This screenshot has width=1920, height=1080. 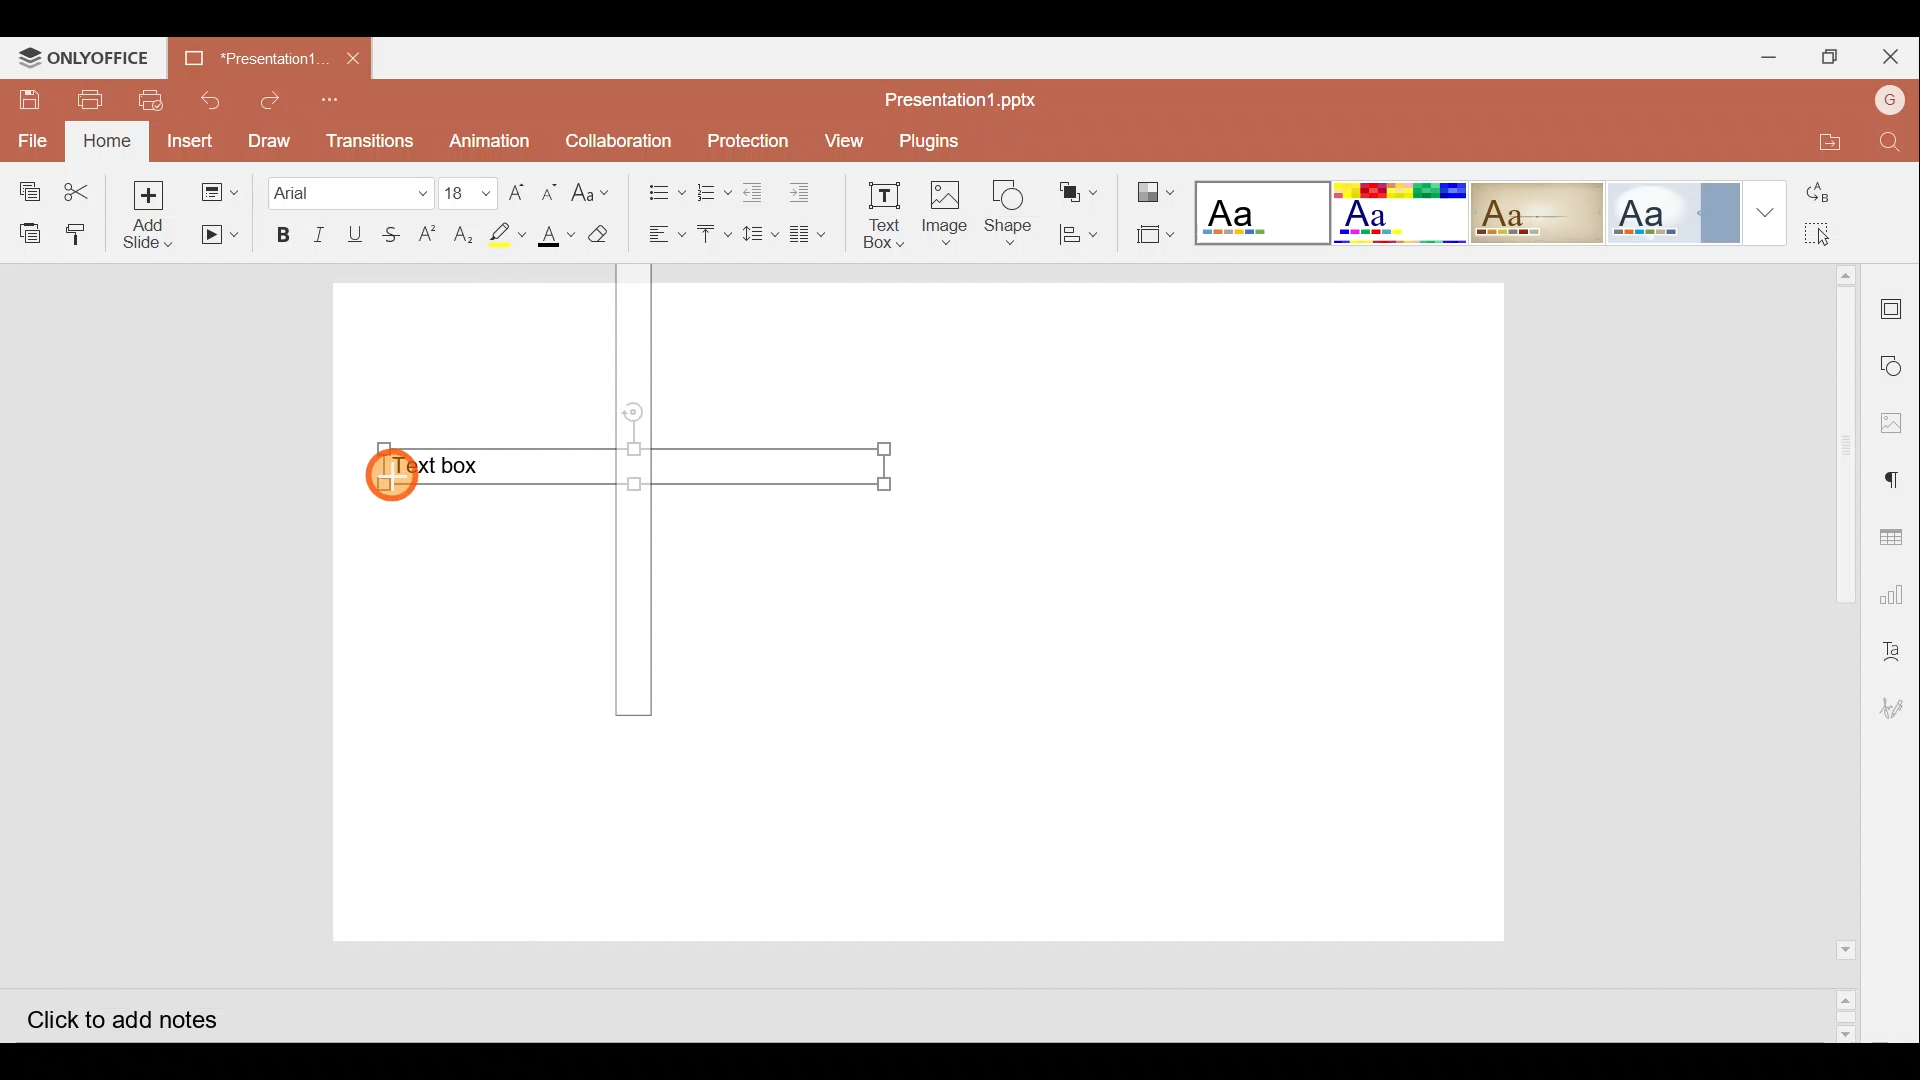 What do you see at coordinates (1154, 191) in the screenshot?
I see `Change color theme` at bounding box center [1154, 191].